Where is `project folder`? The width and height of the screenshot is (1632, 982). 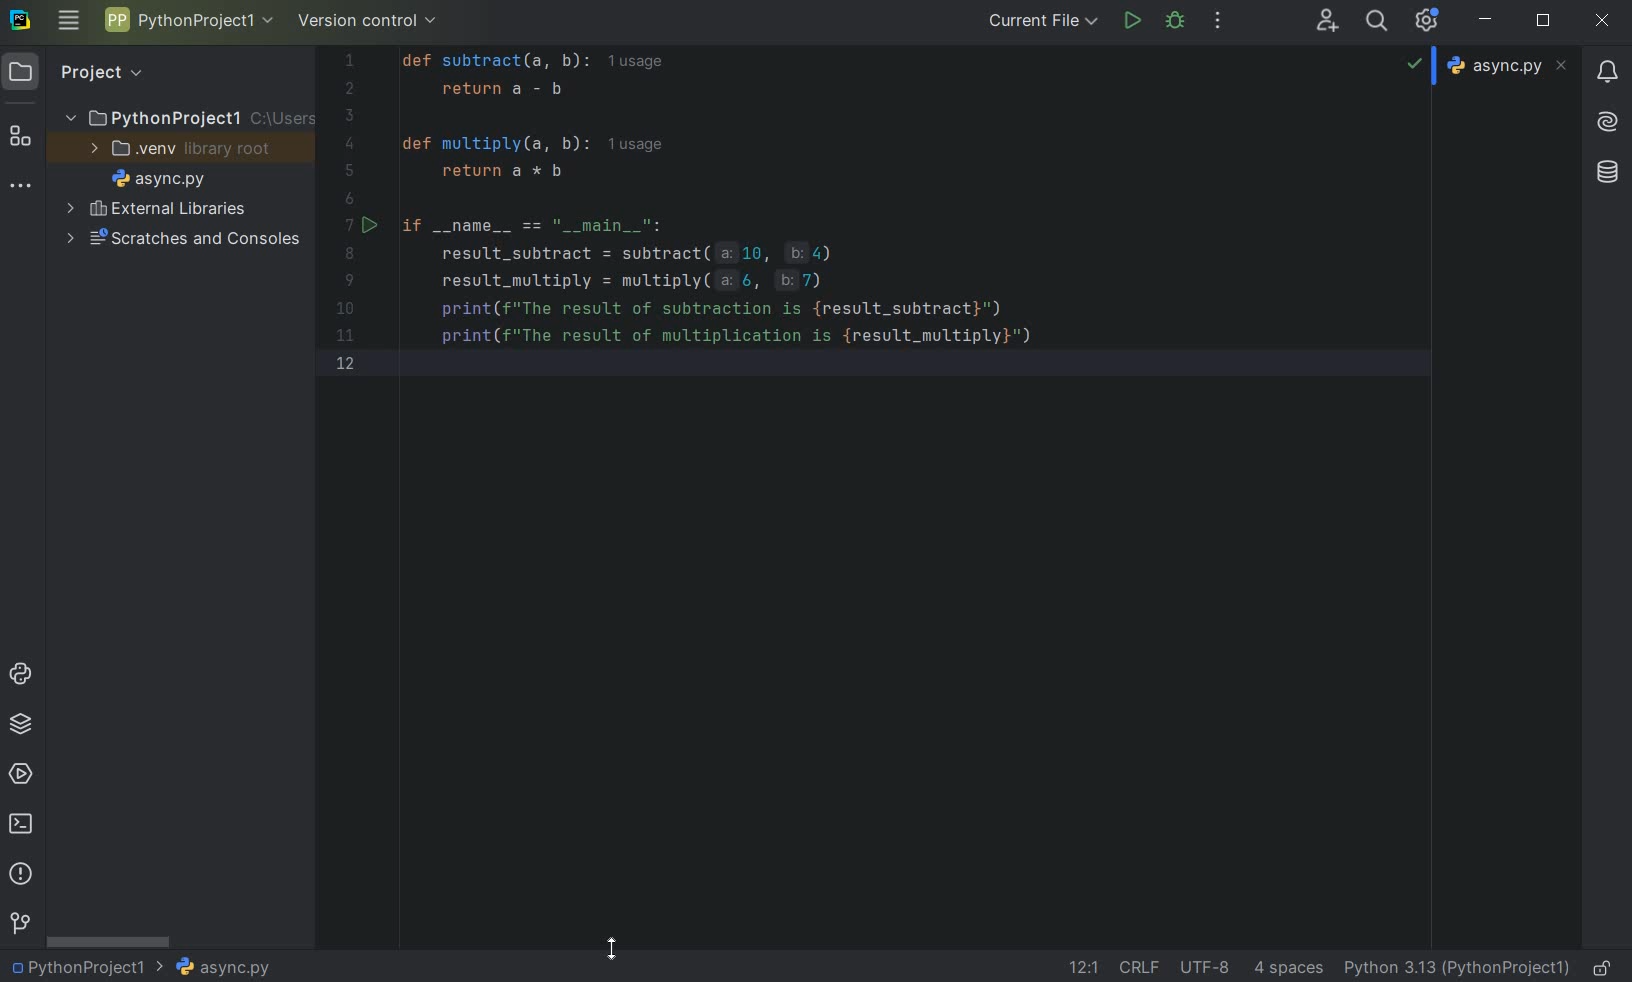
project folder is located at coordinates (181, 117).